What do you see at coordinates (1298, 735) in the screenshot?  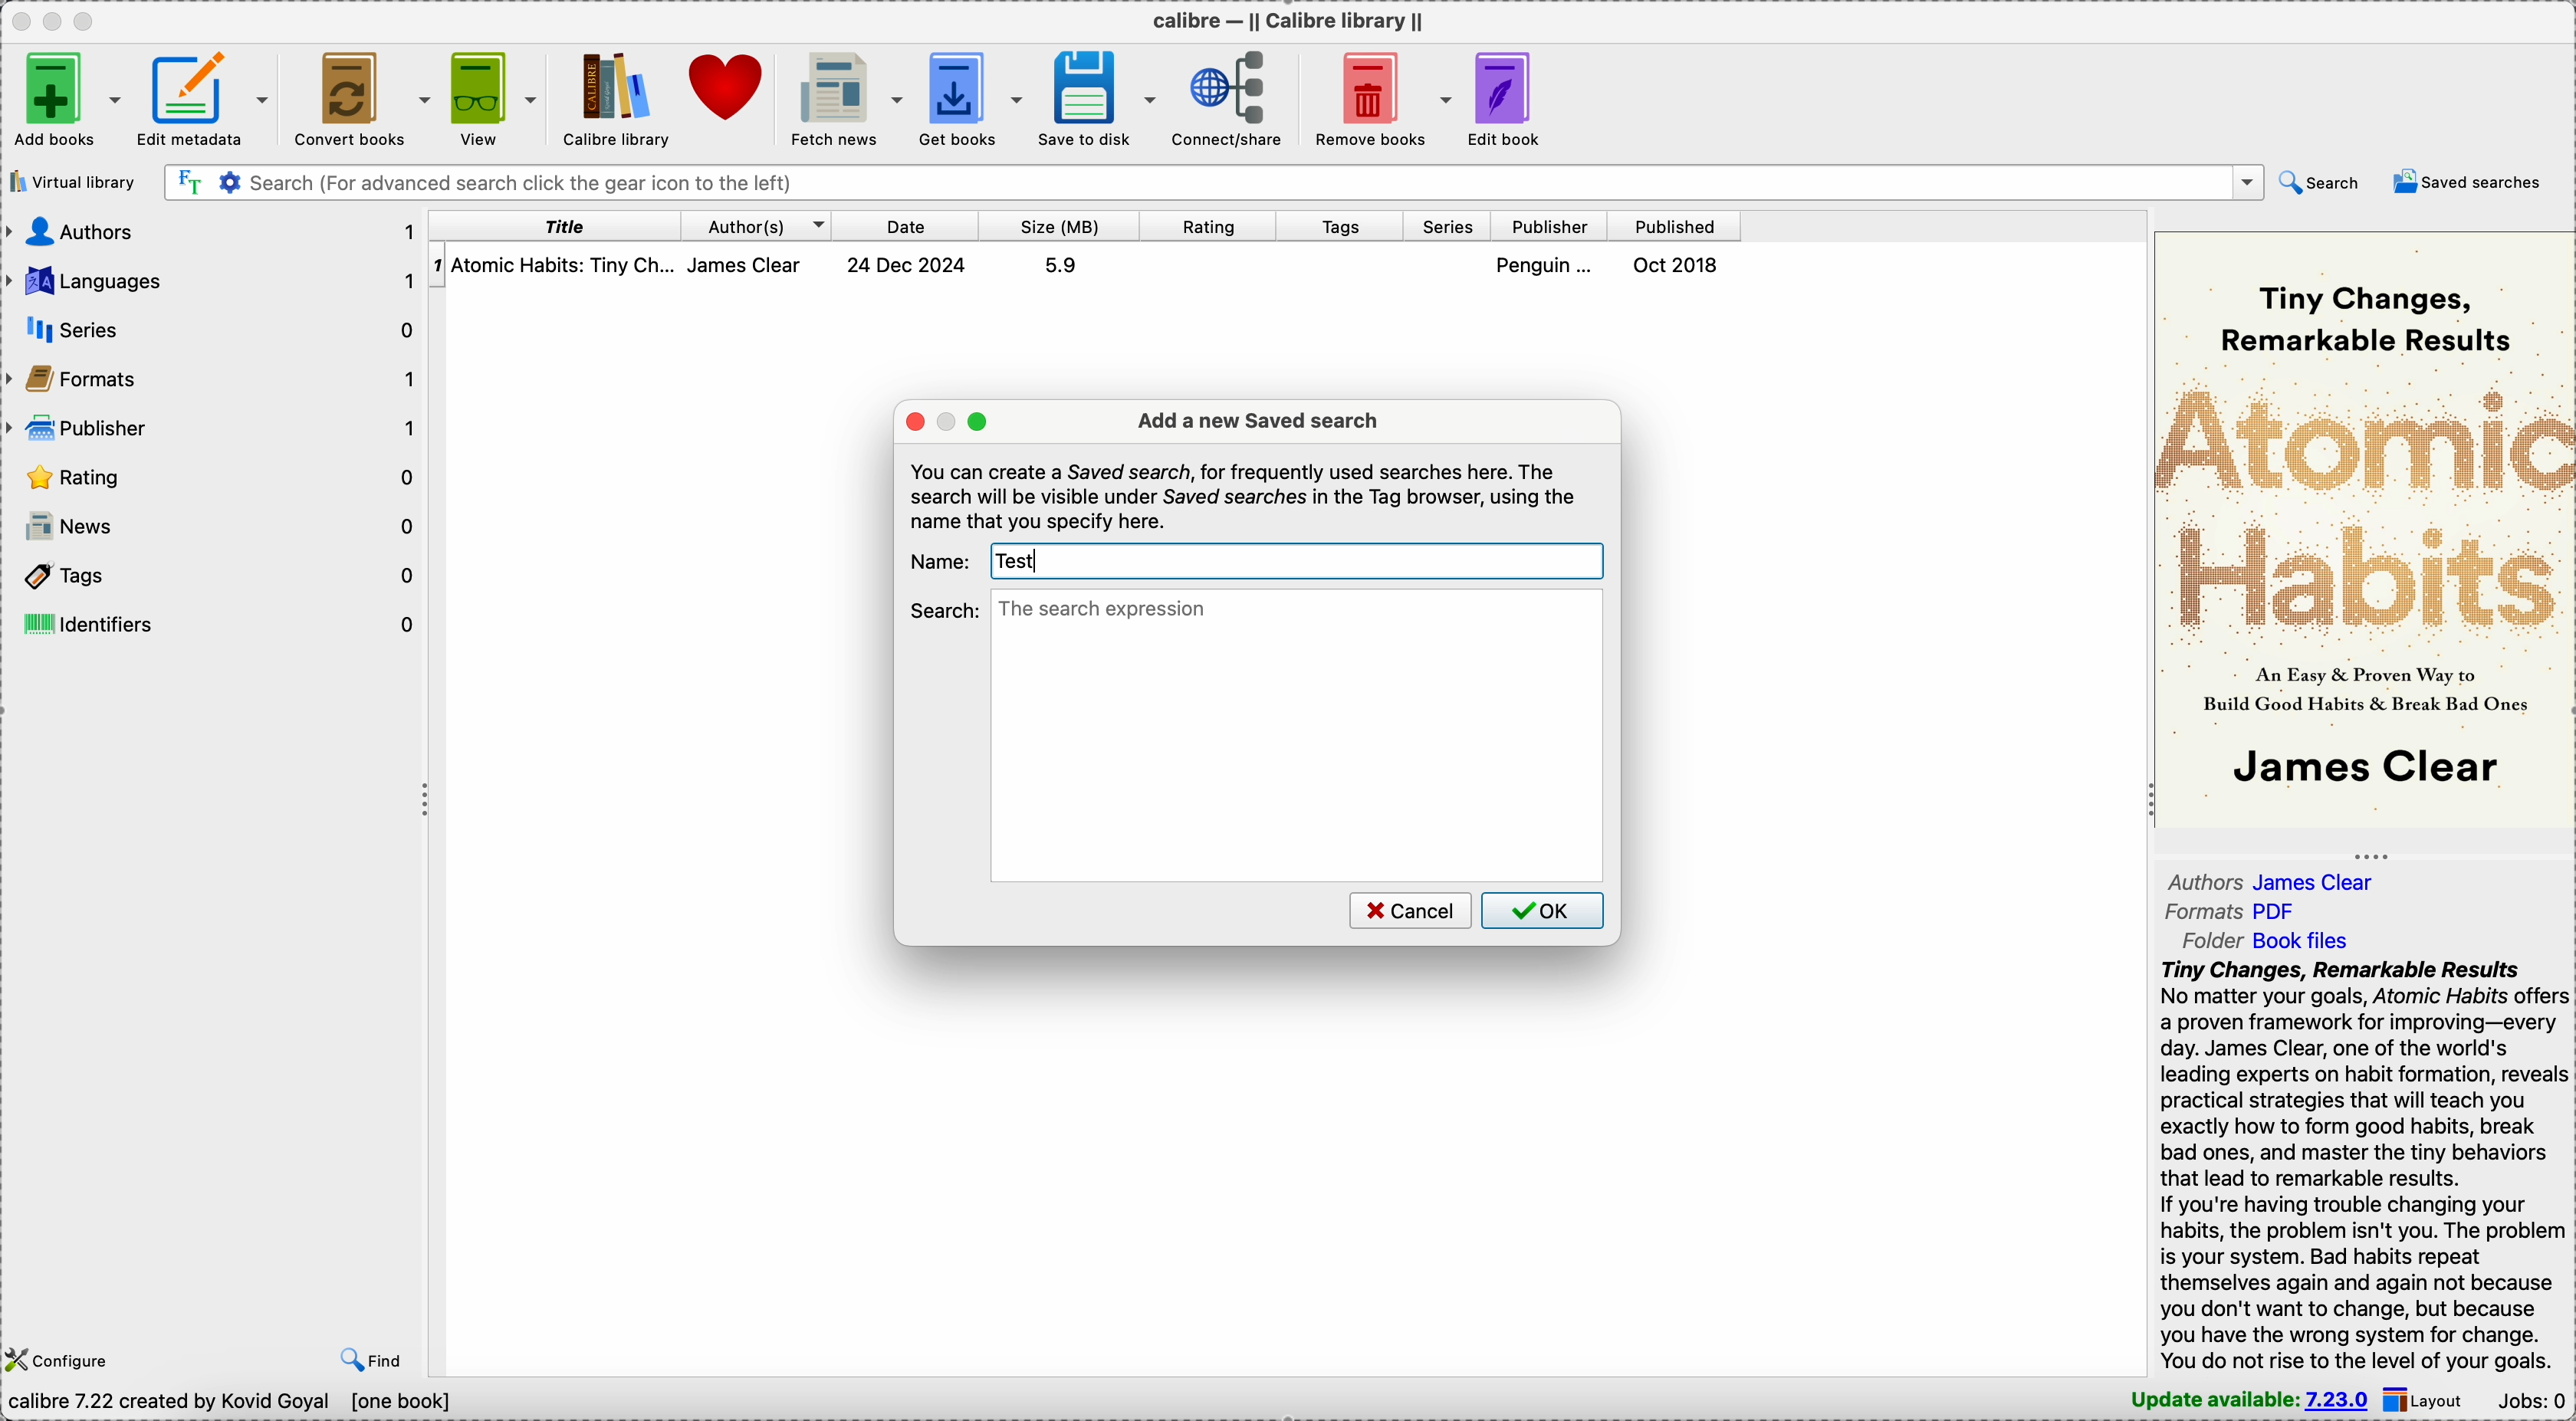 I see `the search expression` at bounding box center [1298, 735].